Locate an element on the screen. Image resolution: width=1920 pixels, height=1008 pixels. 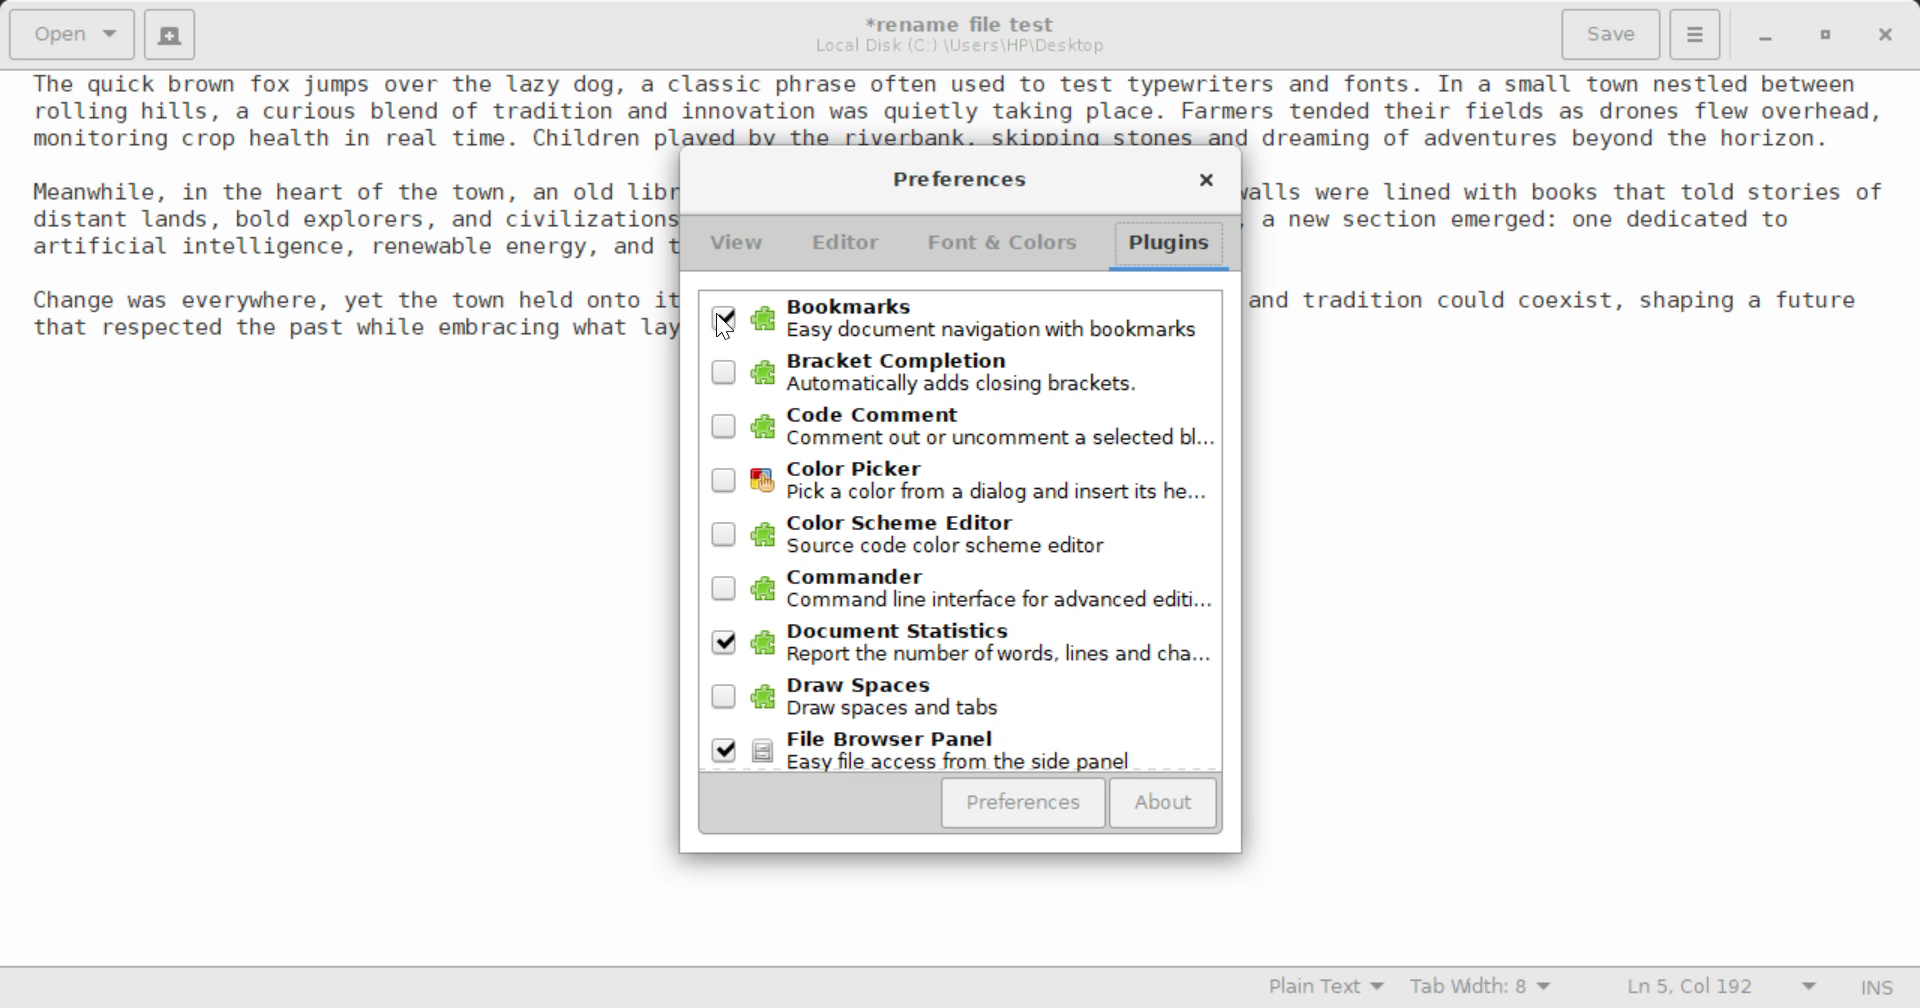
Preferences Setting Window Heading is located at coordinates (959, 179).